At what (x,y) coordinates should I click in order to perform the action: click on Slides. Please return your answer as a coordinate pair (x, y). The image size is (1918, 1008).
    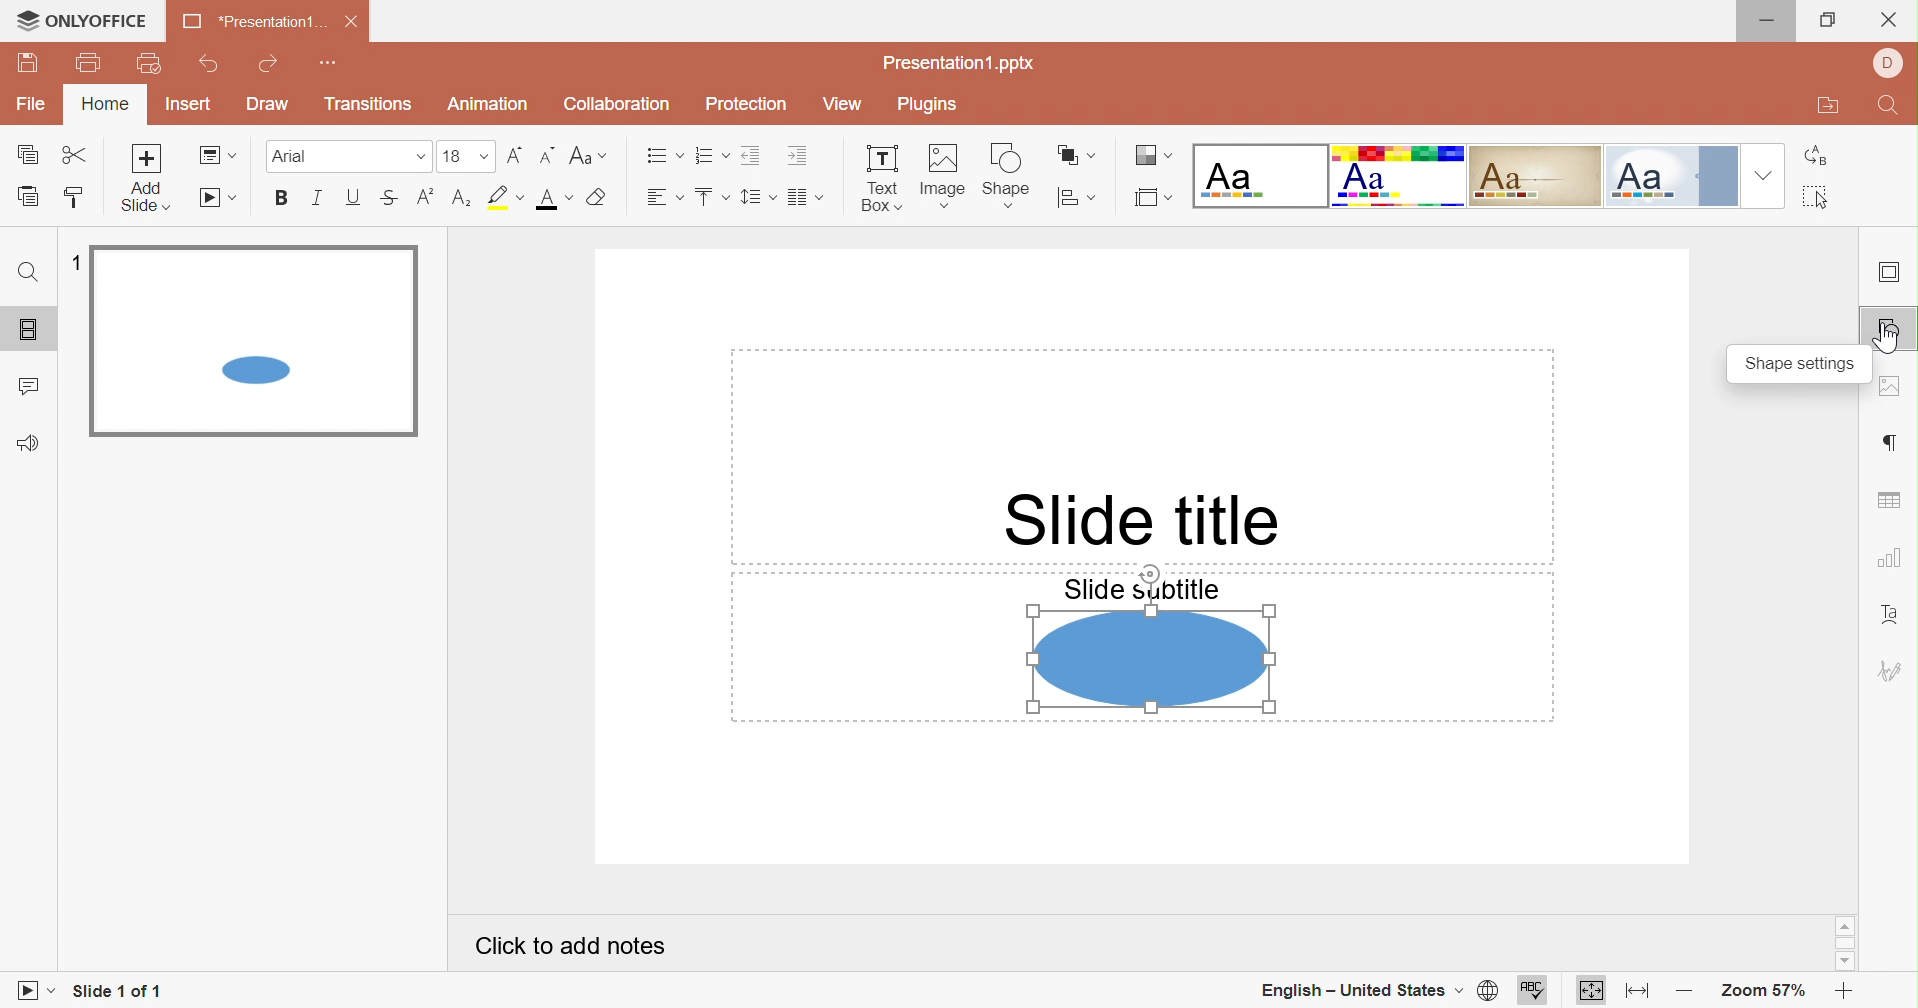
    Looking at the image, I should click on (29, 328).